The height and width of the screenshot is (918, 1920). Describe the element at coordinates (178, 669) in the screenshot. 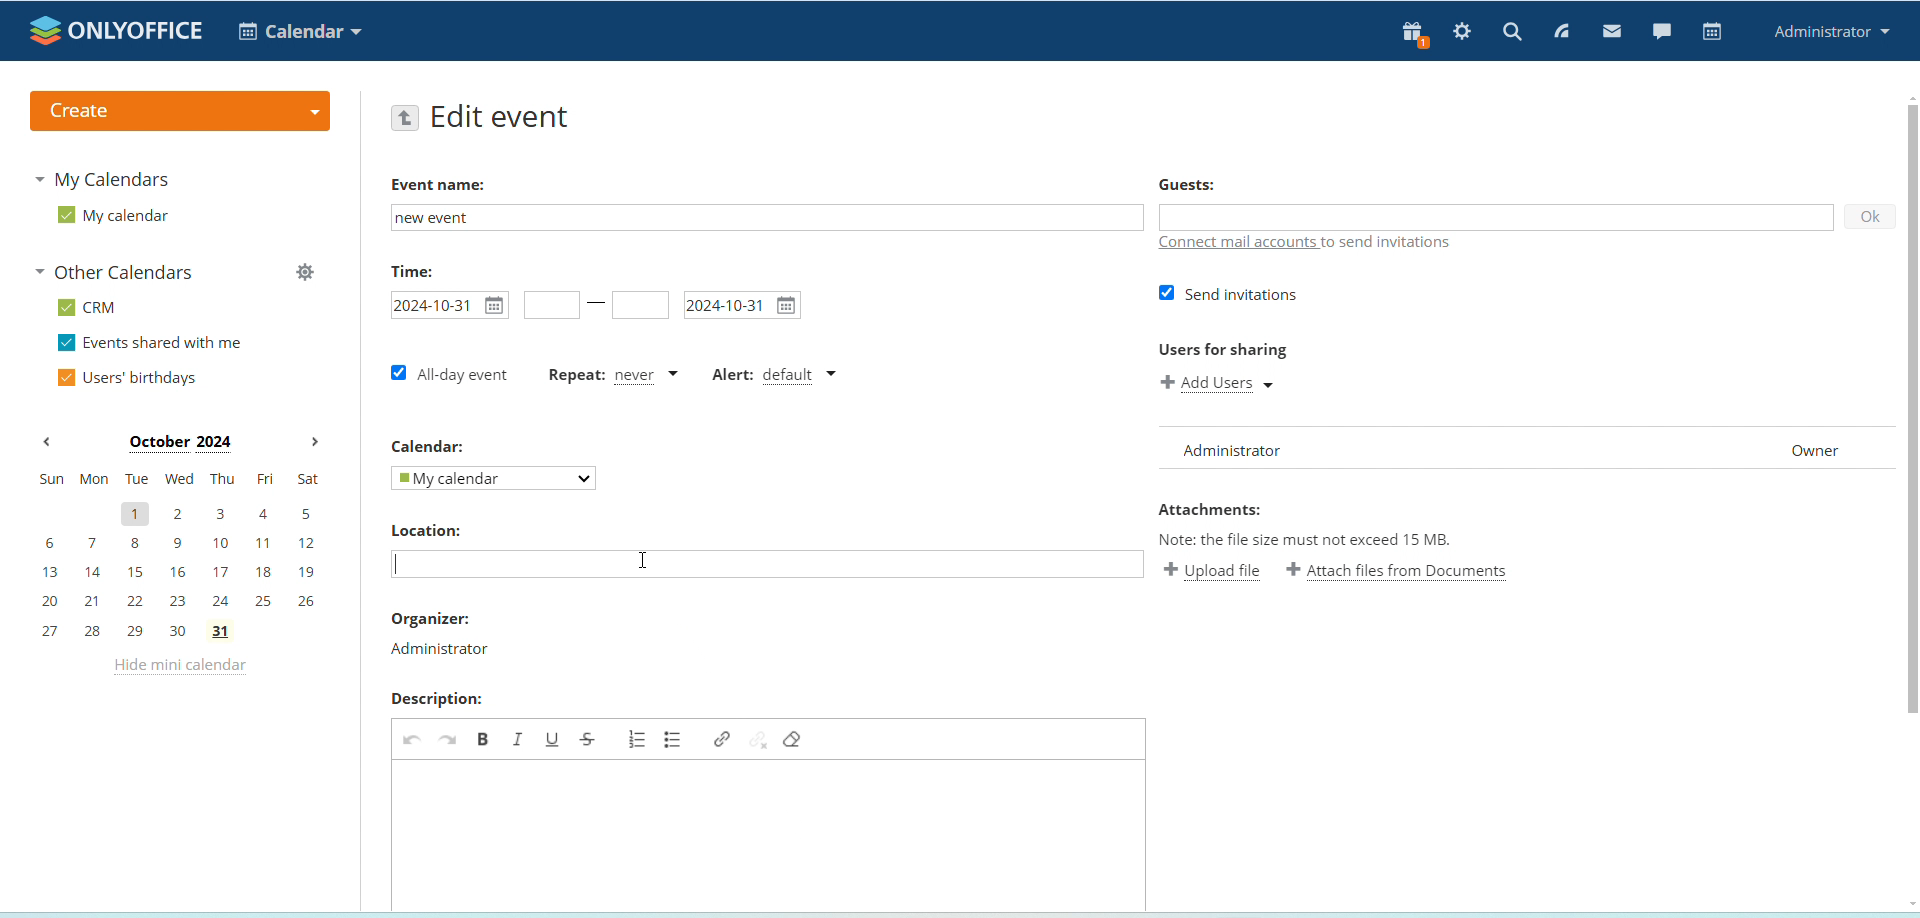

I see `hide mini calendar` at that location.